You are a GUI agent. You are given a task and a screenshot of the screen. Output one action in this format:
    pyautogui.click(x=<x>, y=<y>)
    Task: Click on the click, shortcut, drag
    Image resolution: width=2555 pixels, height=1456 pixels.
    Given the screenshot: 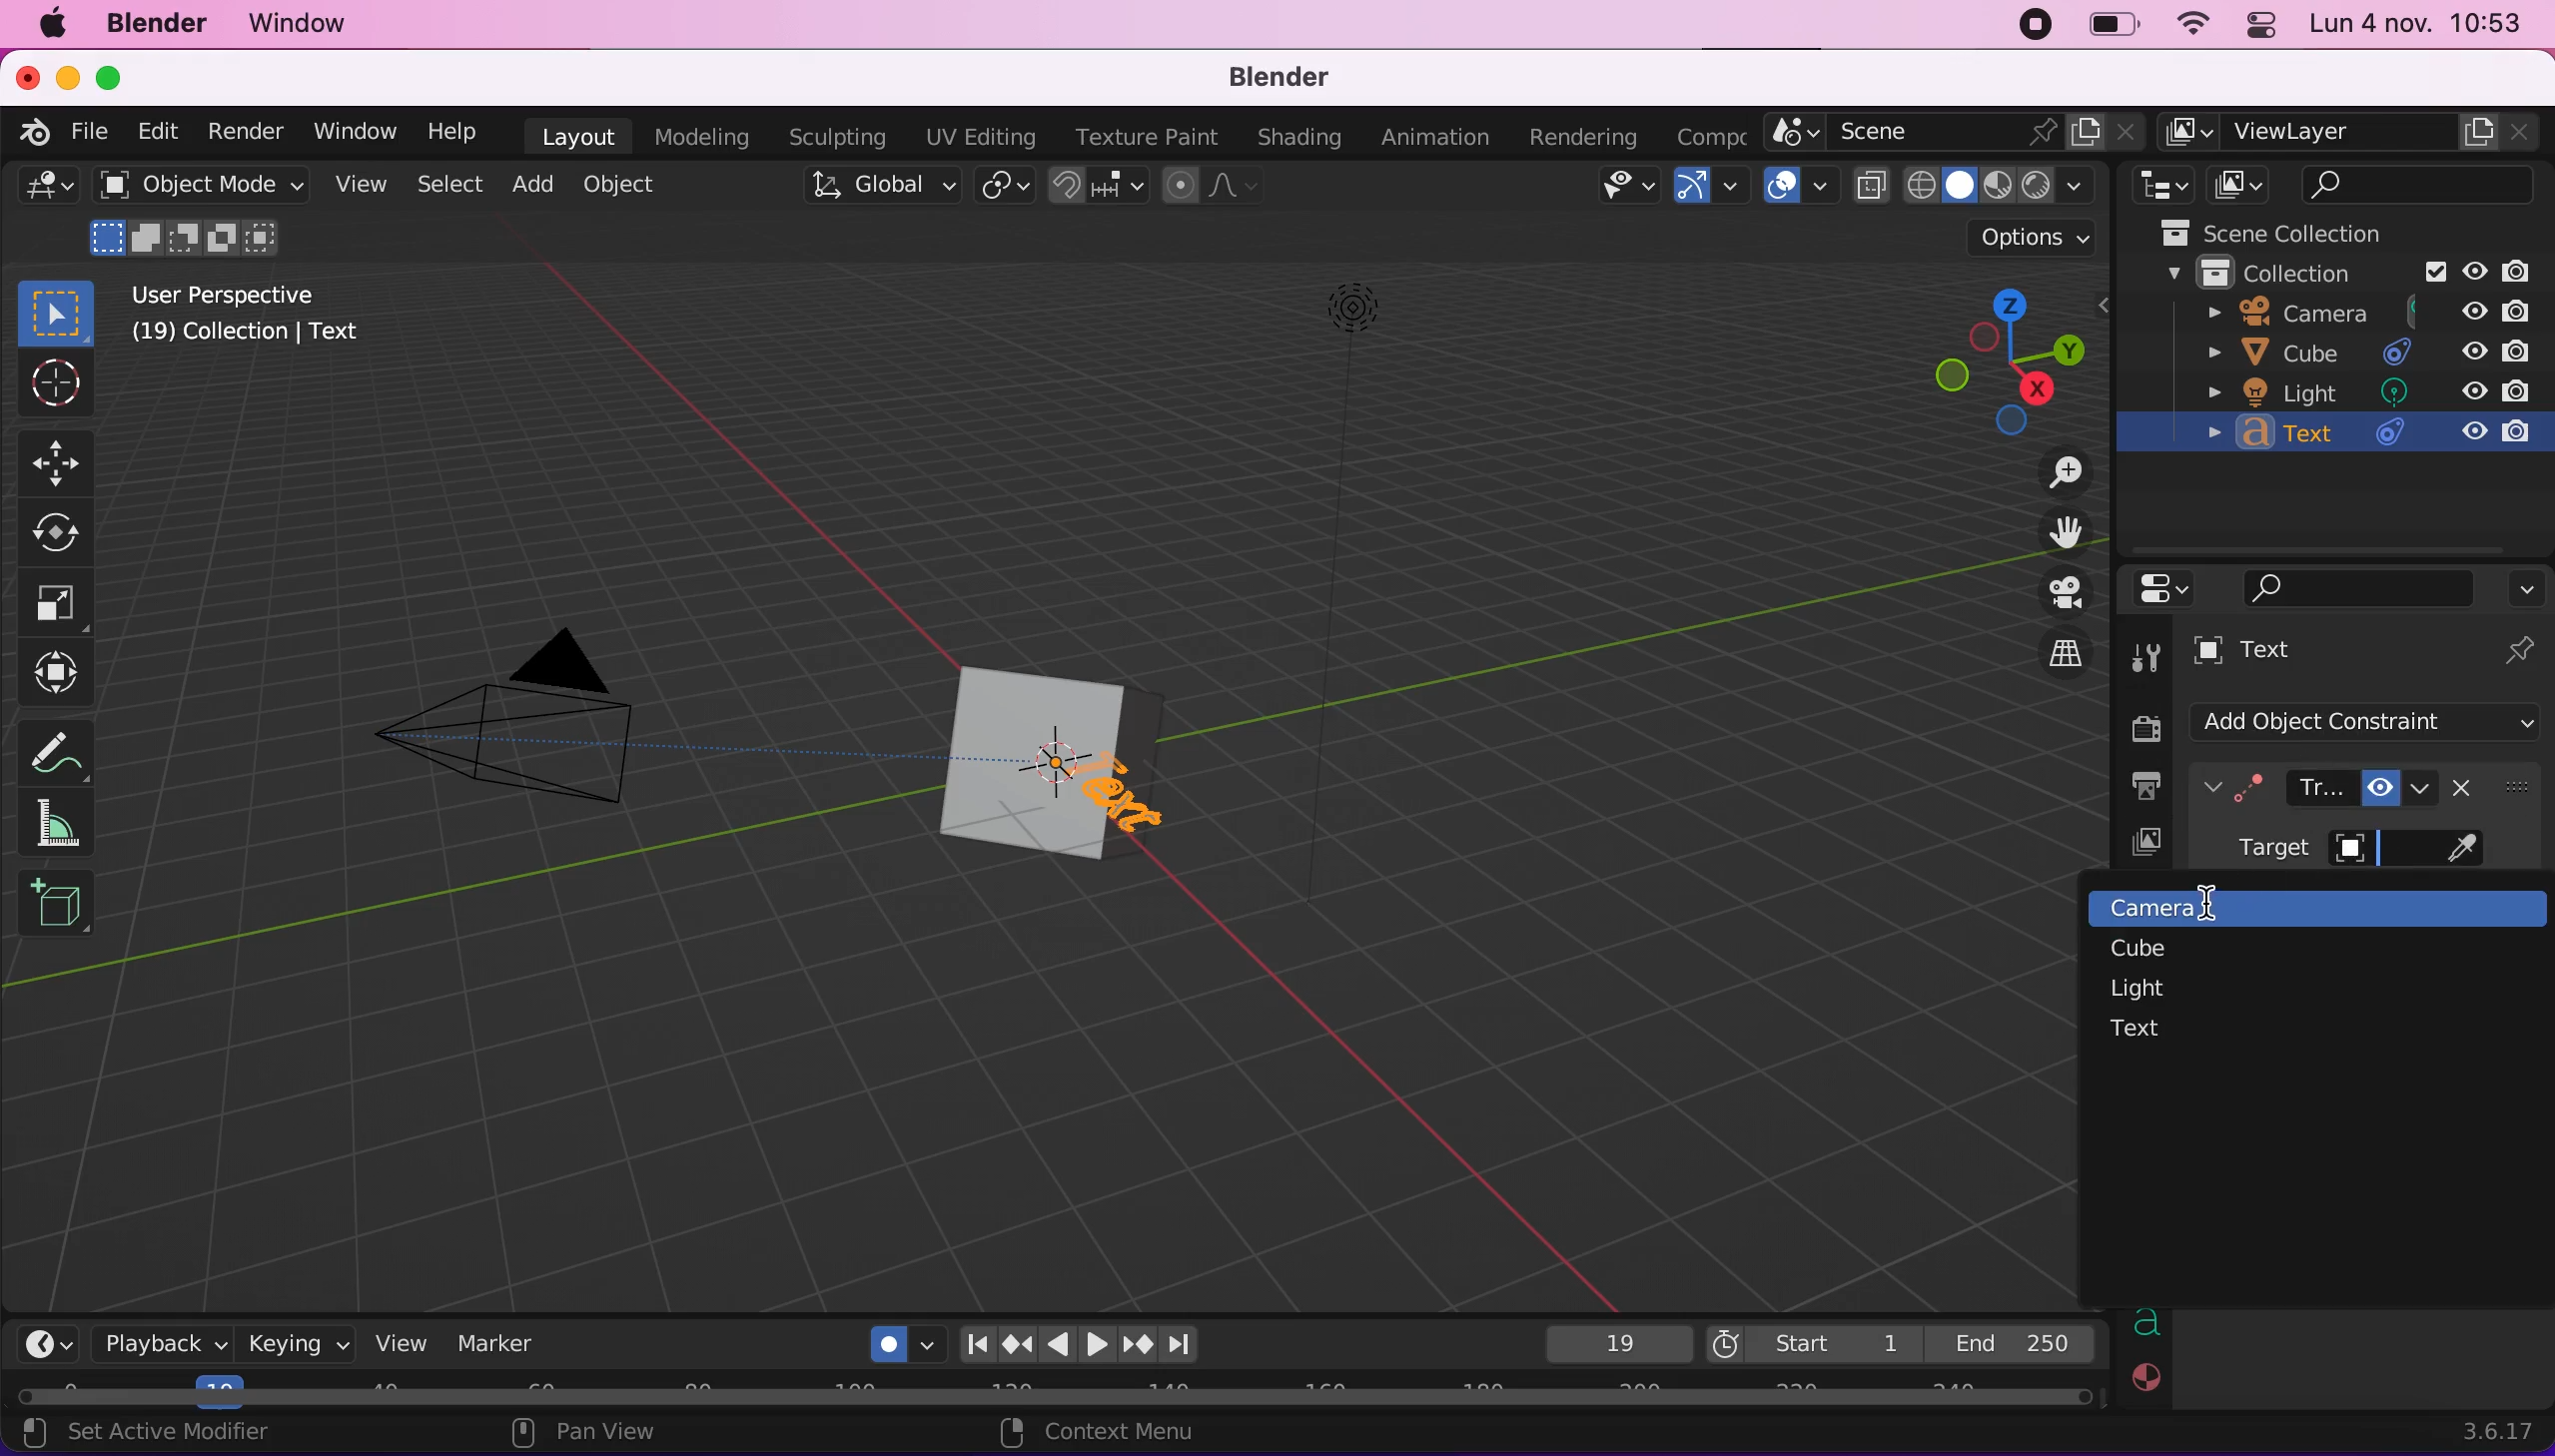 What is the action you would take?
    pyautogui.click(x=2002, y=358)
    